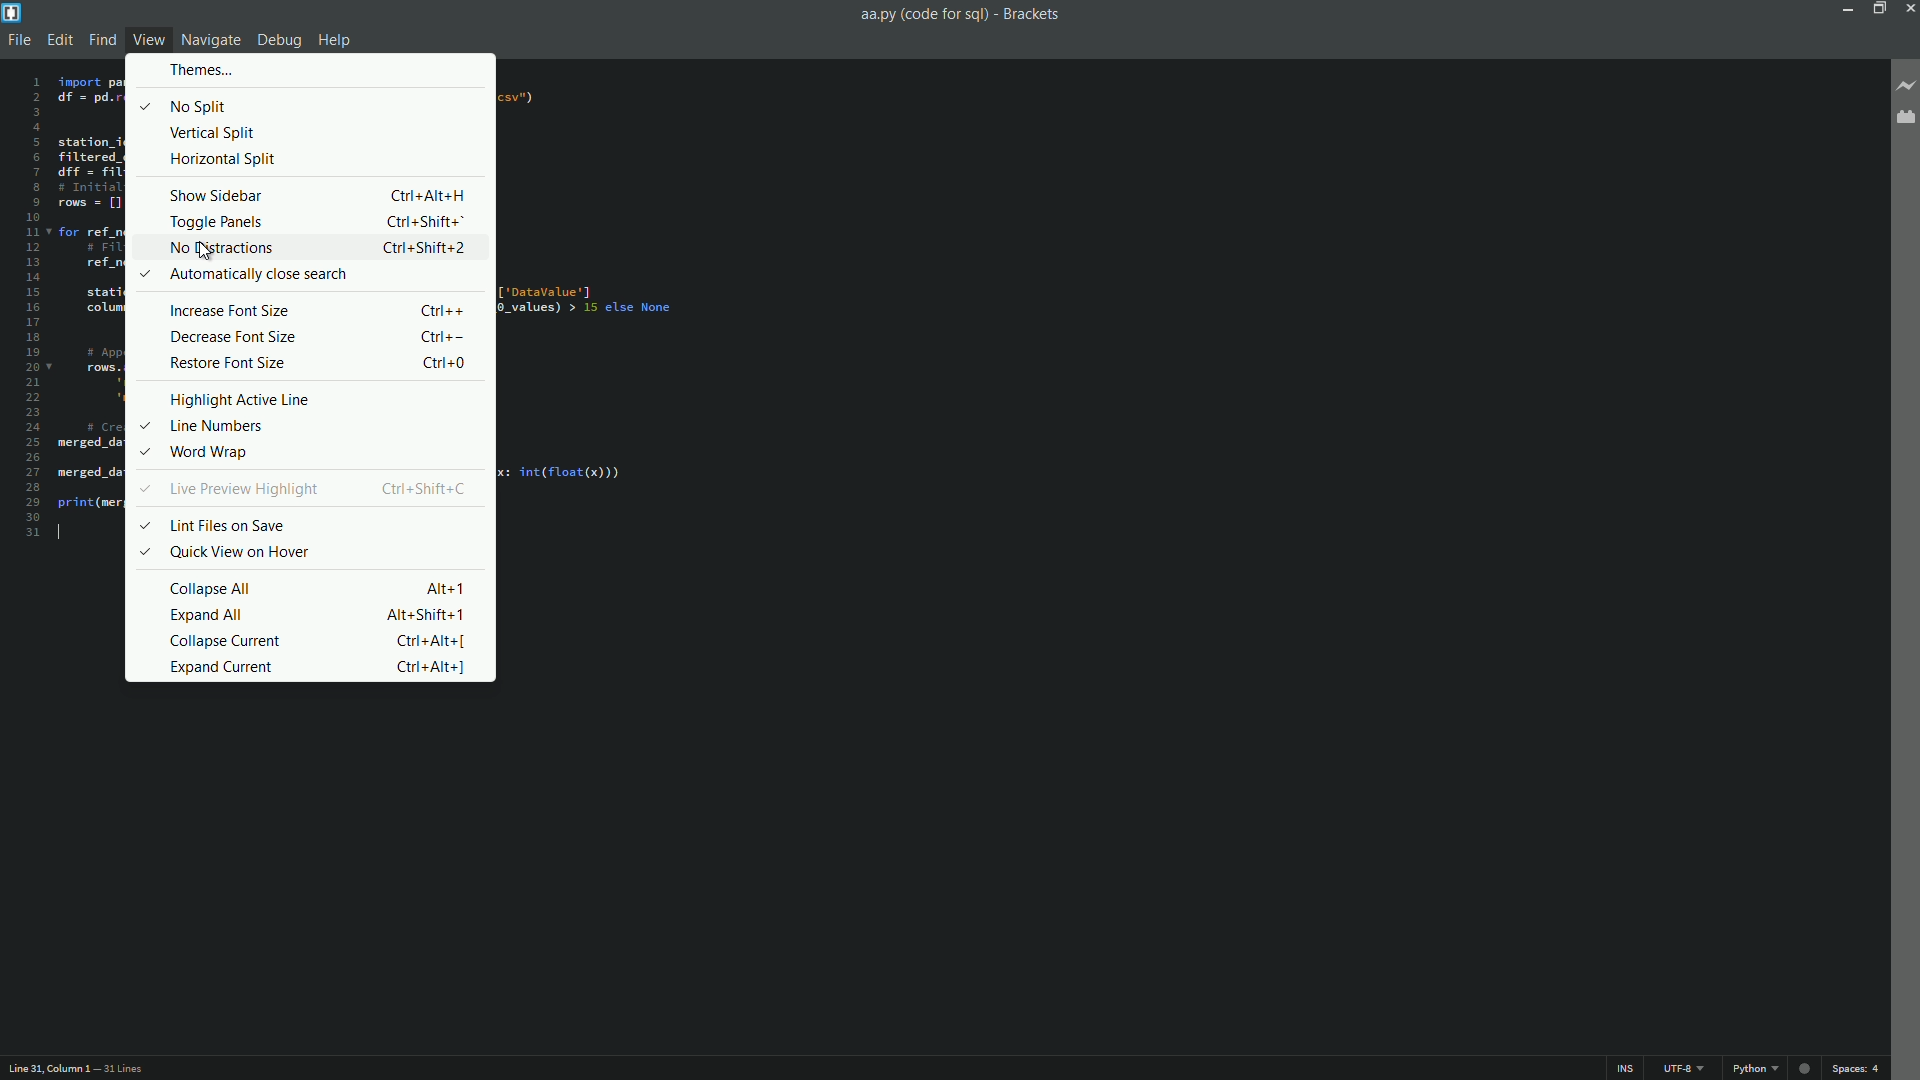  What do you see at coordinates (957, 17) in the screenshot?
I see `aa.py (code for sql) - Brackets` at bounding box center [957, 17].